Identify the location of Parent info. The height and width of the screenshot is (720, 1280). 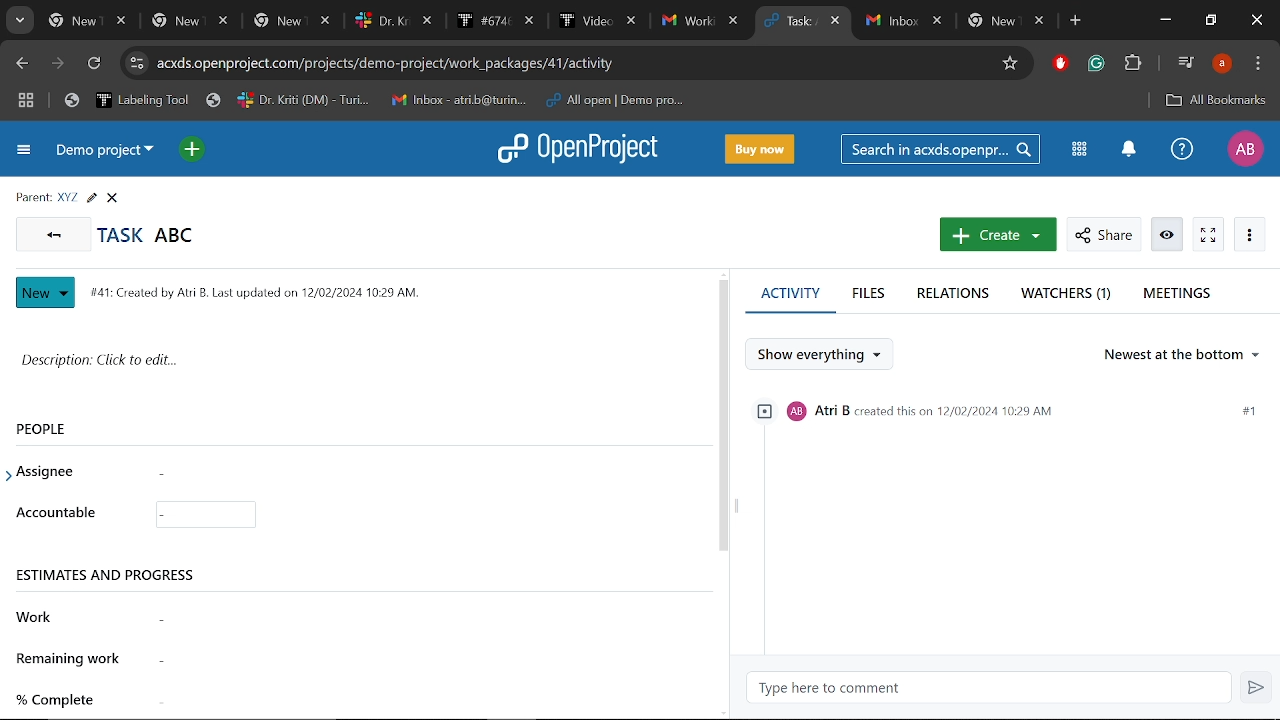
(43, 199).